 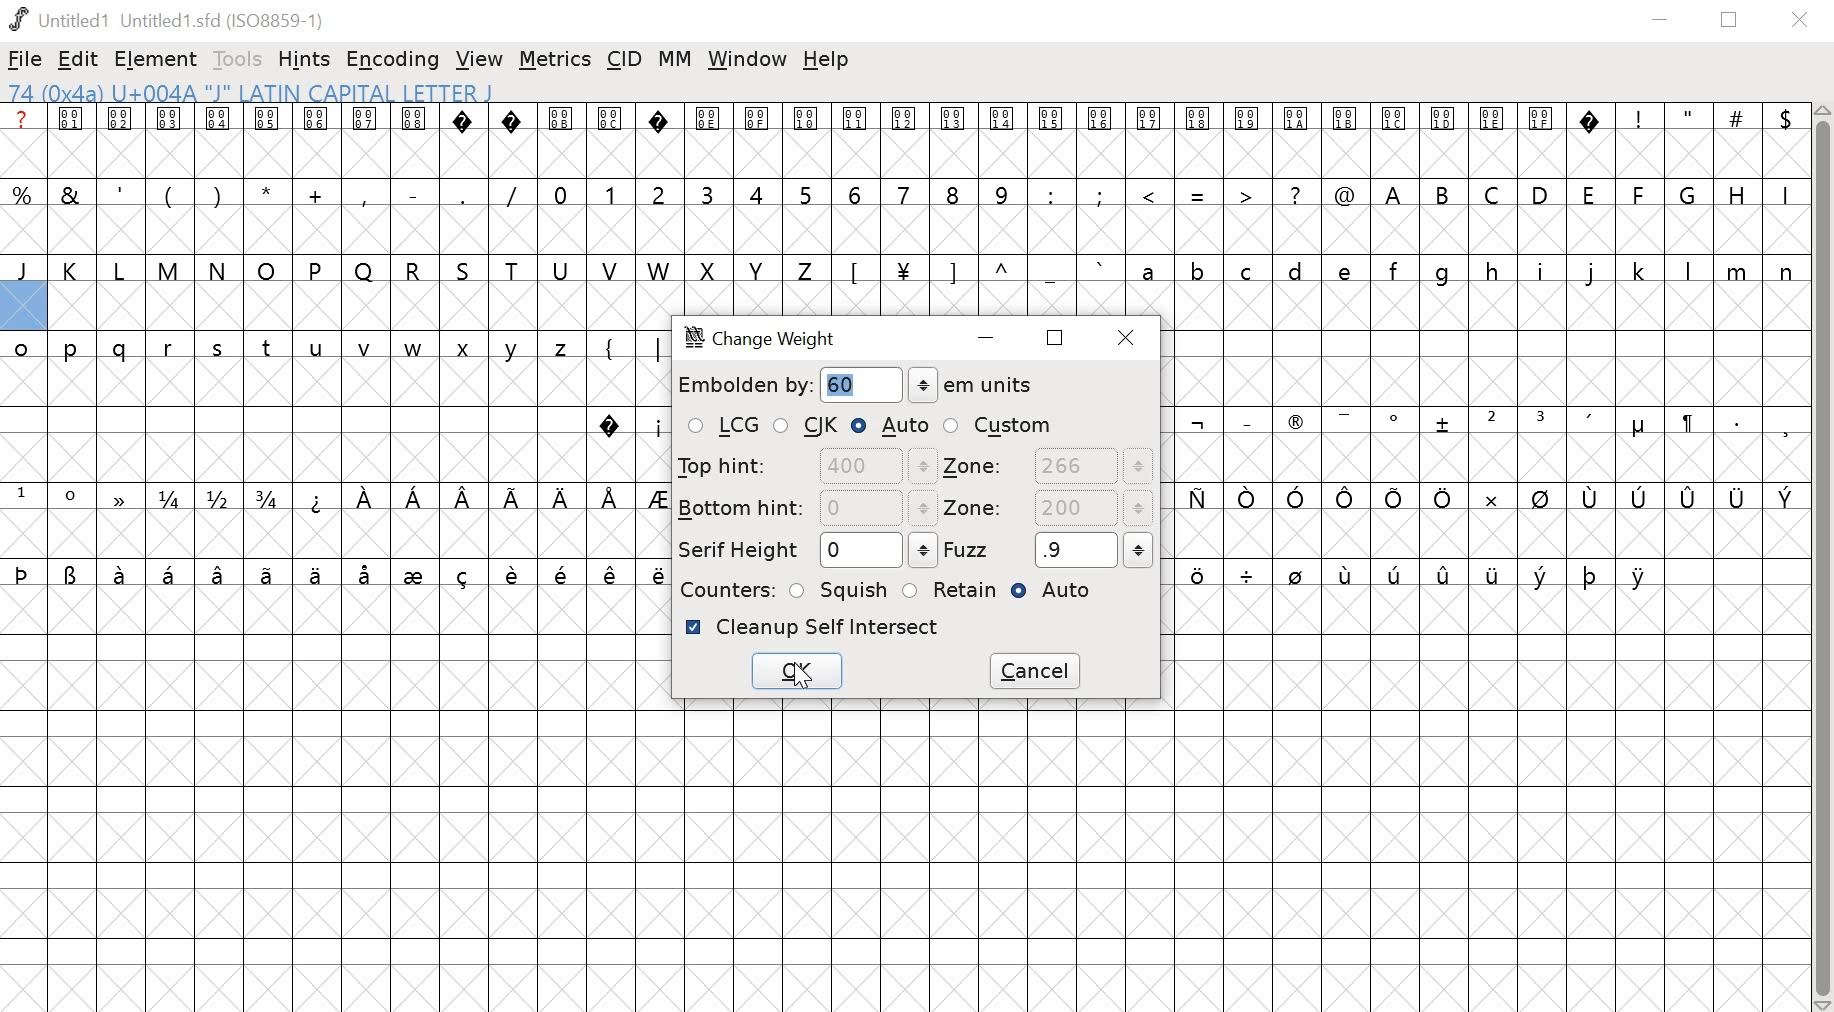 What do you see at coordinates (972, 385) in the screenshot?
I see `em units` at bounding box center [972, 385].